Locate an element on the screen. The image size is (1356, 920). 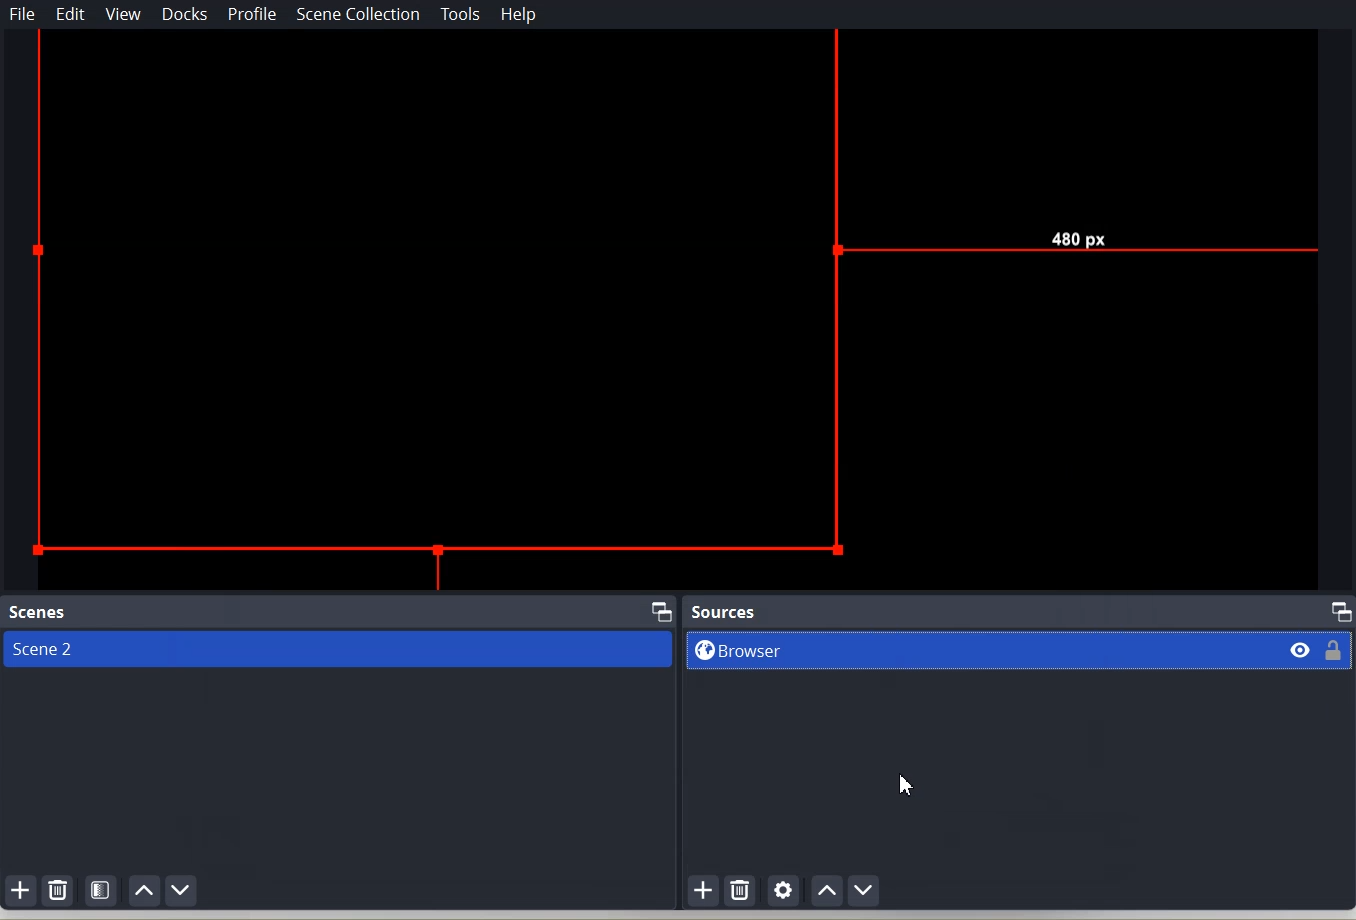
scenes is located at coordinates (40, 612).